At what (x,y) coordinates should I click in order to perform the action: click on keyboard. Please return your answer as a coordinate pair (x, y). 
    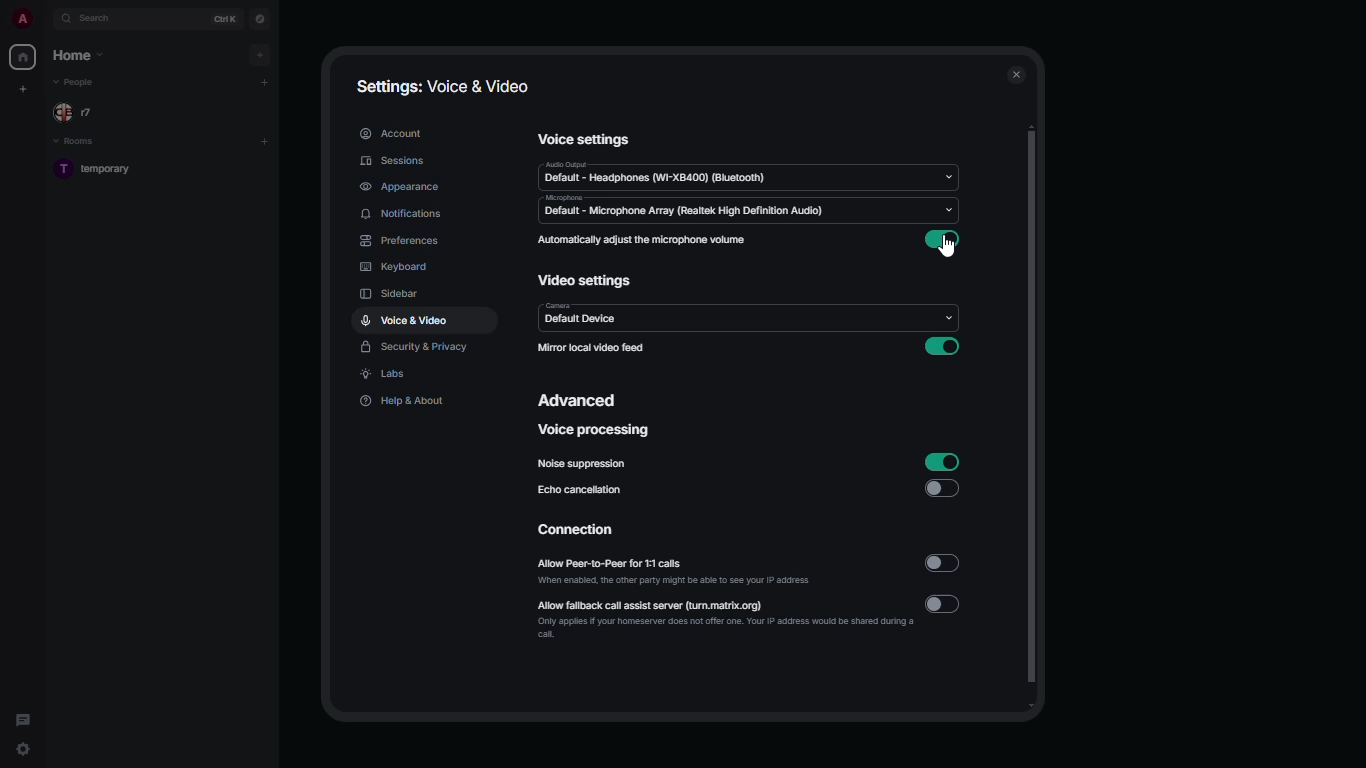
    Looking at the image, I should click on (397, 268).